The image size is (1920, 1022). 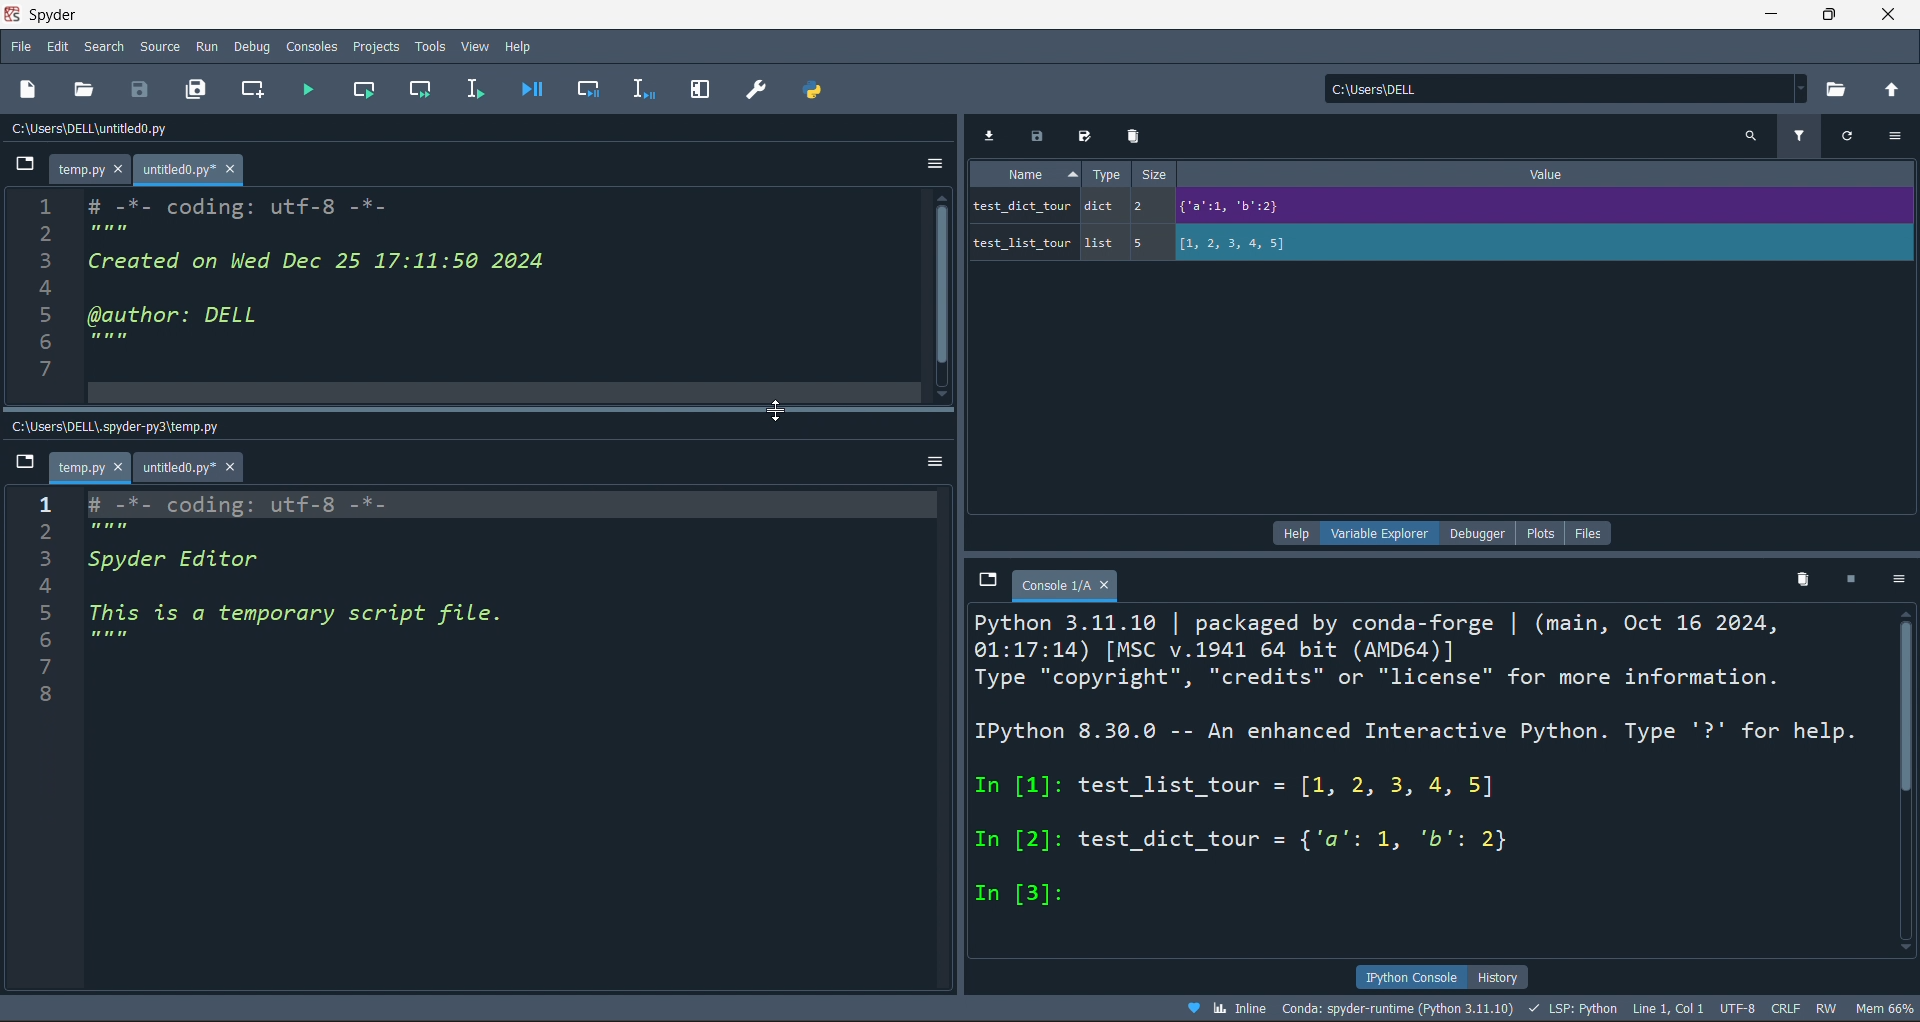 What do you see at coordinates (206, 46) in the screenshot?
I see `run` at bounding box center [206, 46].